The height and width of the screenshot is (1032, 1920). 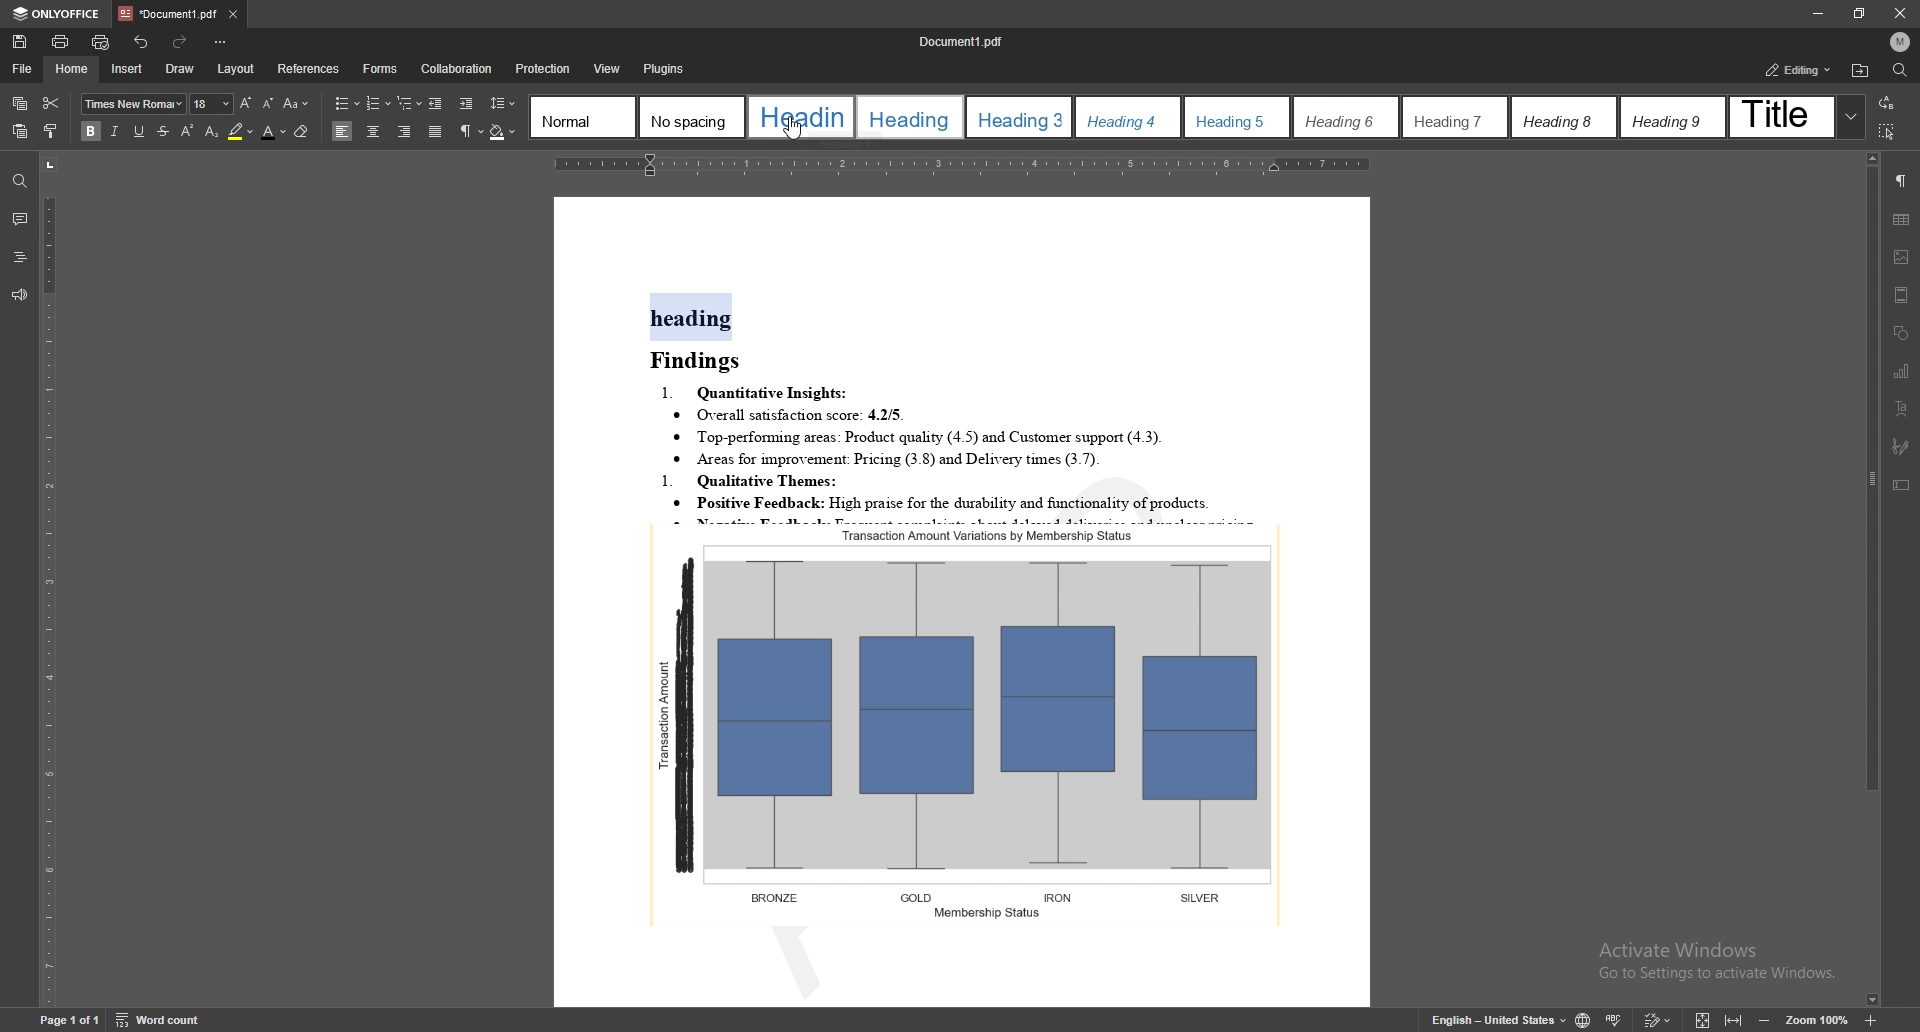 I want to click on header and footer, so click(x=1901, y=295).